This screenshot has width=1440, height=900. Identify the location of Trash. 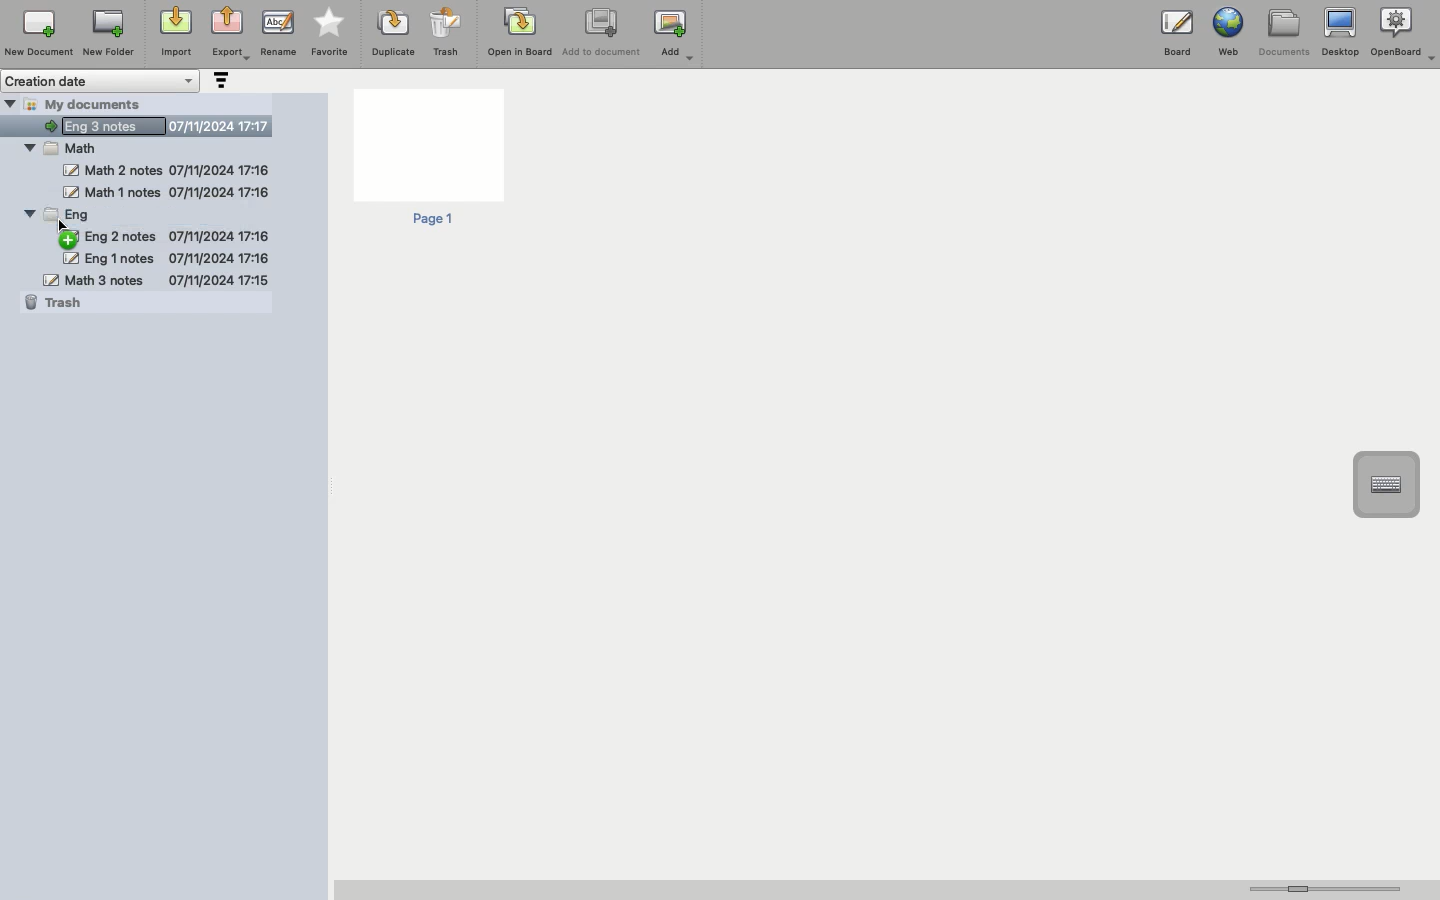
(446, 32).